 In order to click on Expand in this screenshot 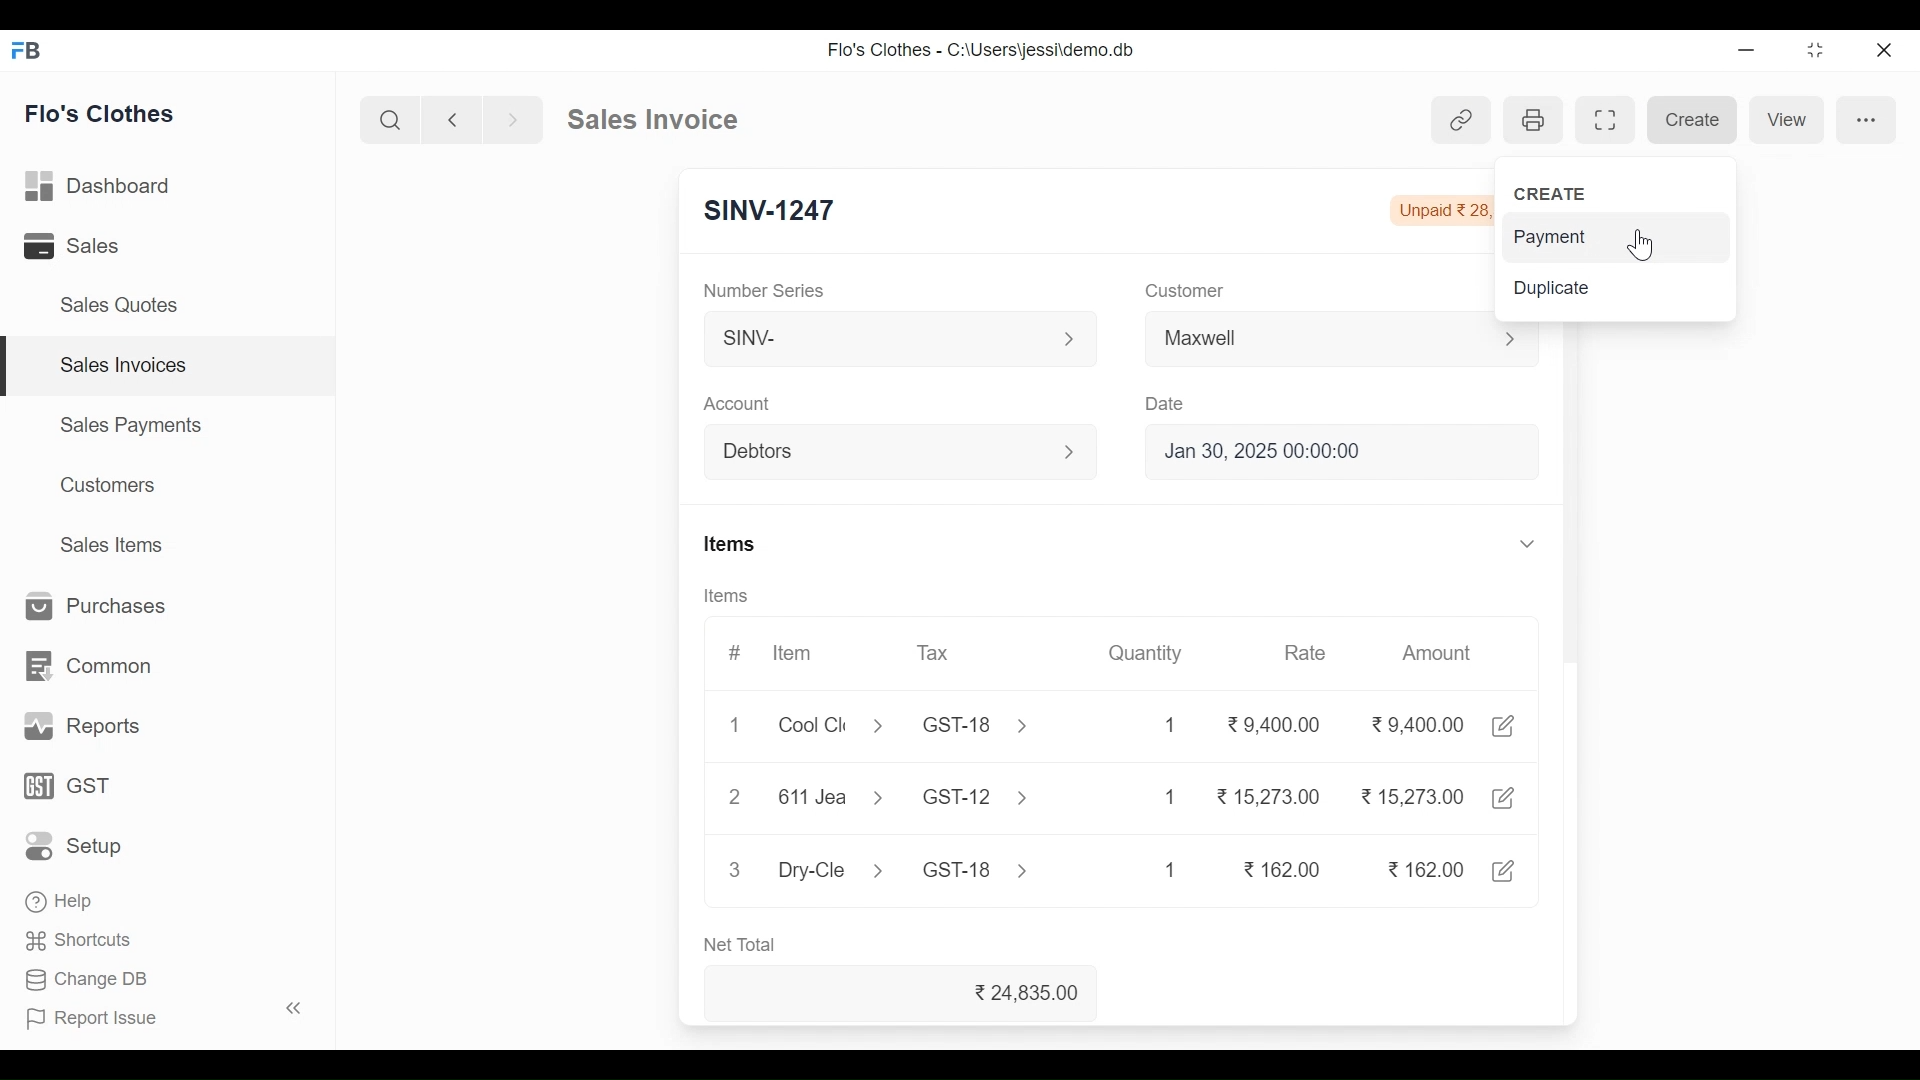, I will do `click(1071, 339)`.